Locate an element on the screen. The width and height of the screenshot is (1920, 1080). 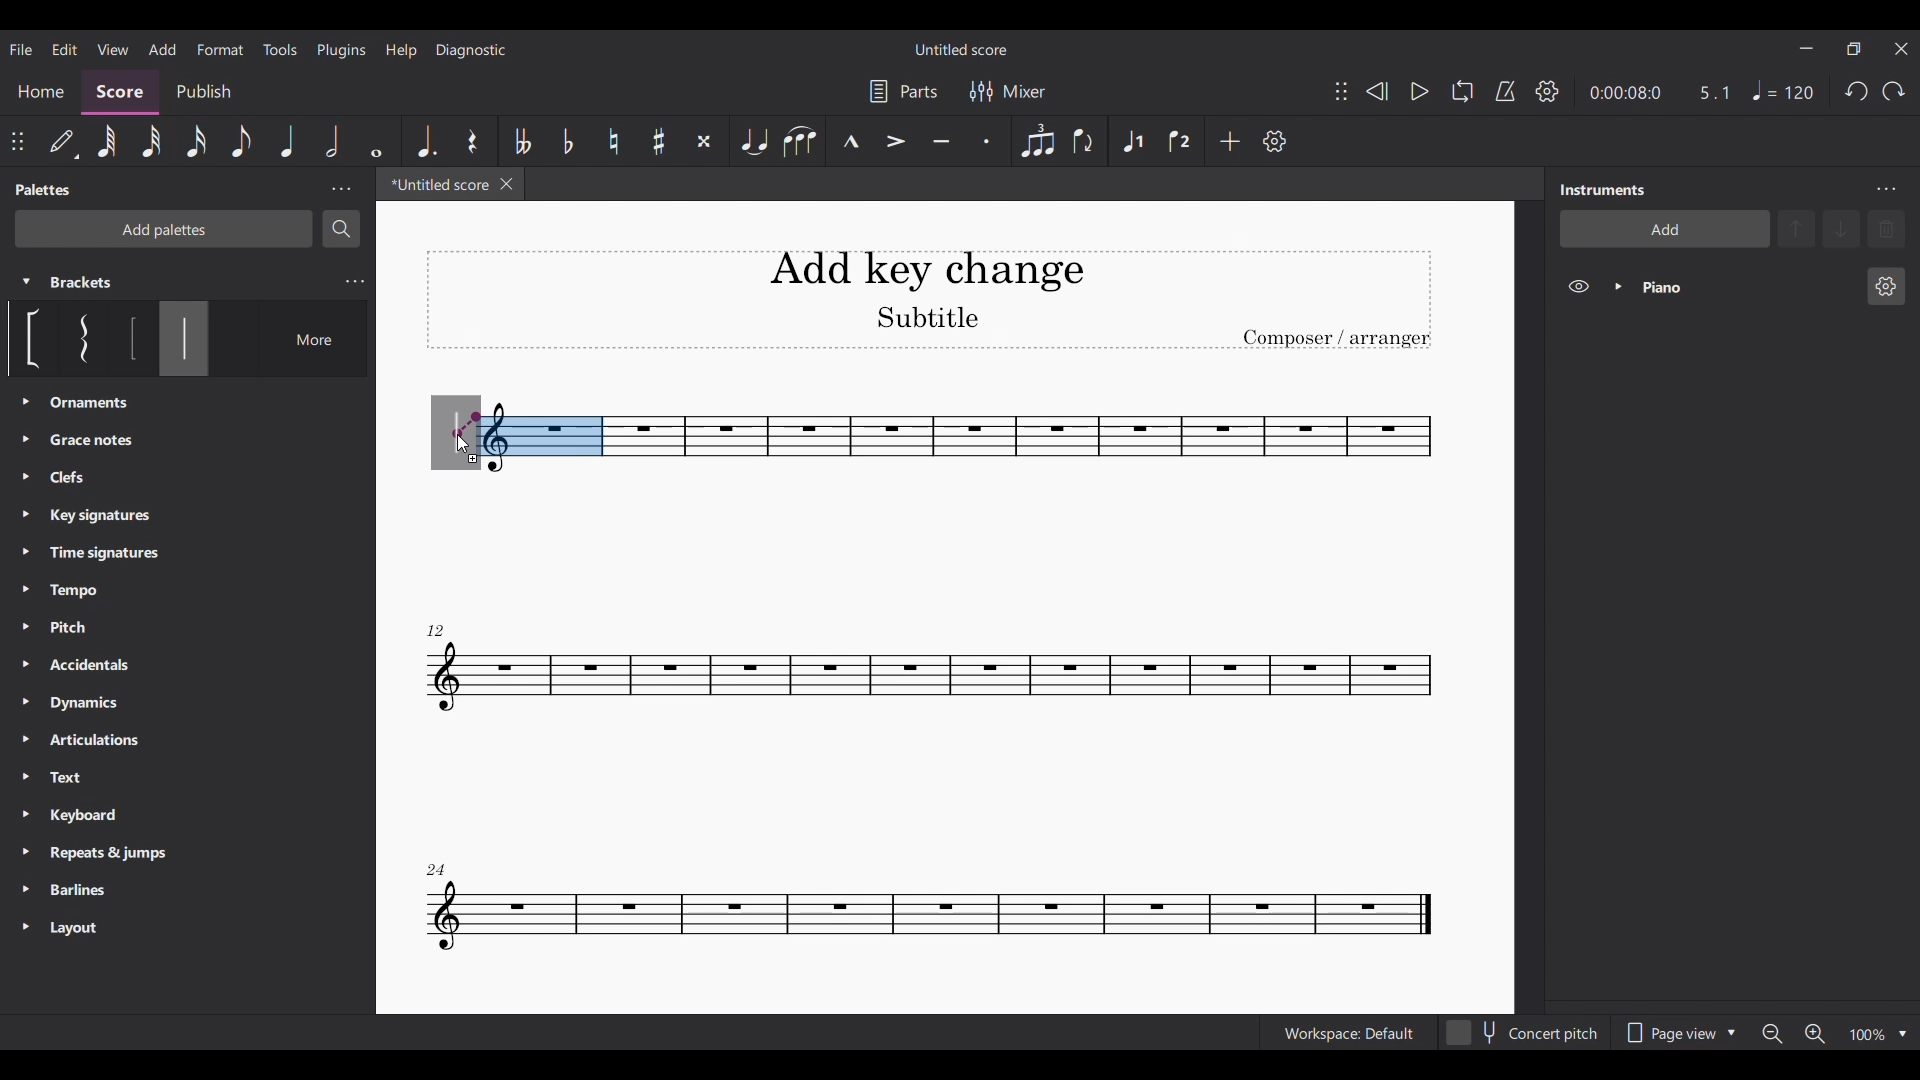
Move above is located at coordinates (1796, 229).